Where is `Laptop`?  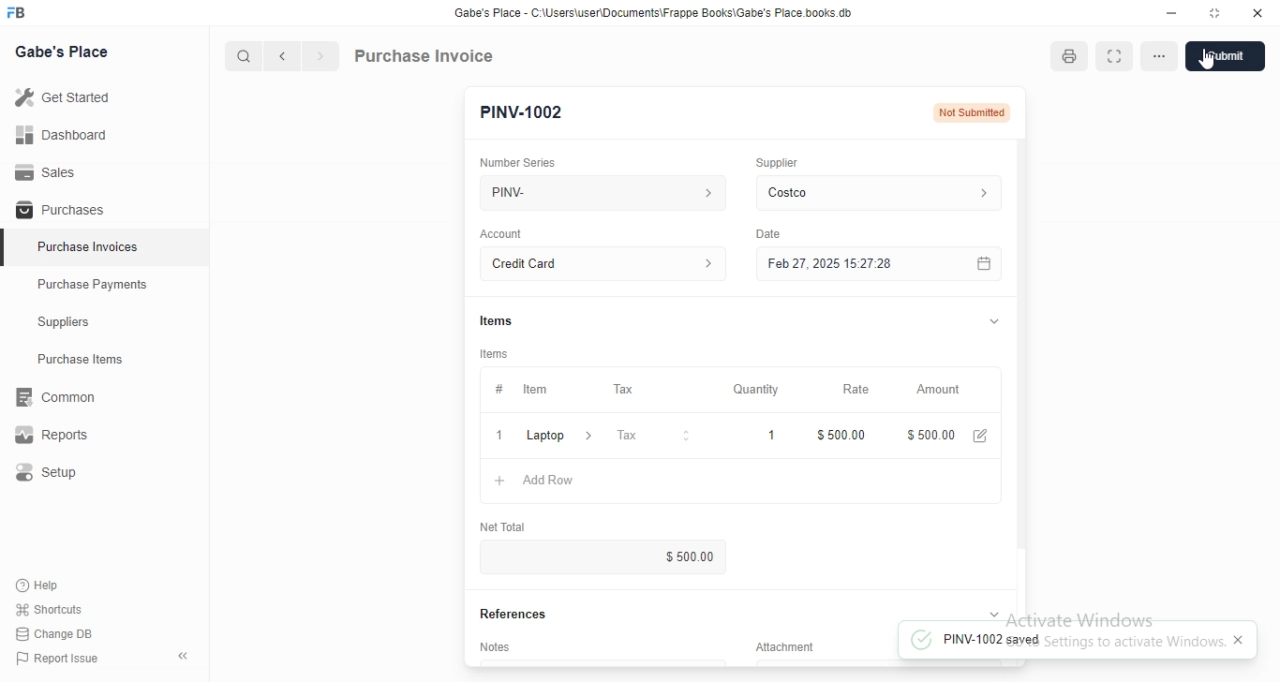 Laptop is located at coordinates (559, 435).